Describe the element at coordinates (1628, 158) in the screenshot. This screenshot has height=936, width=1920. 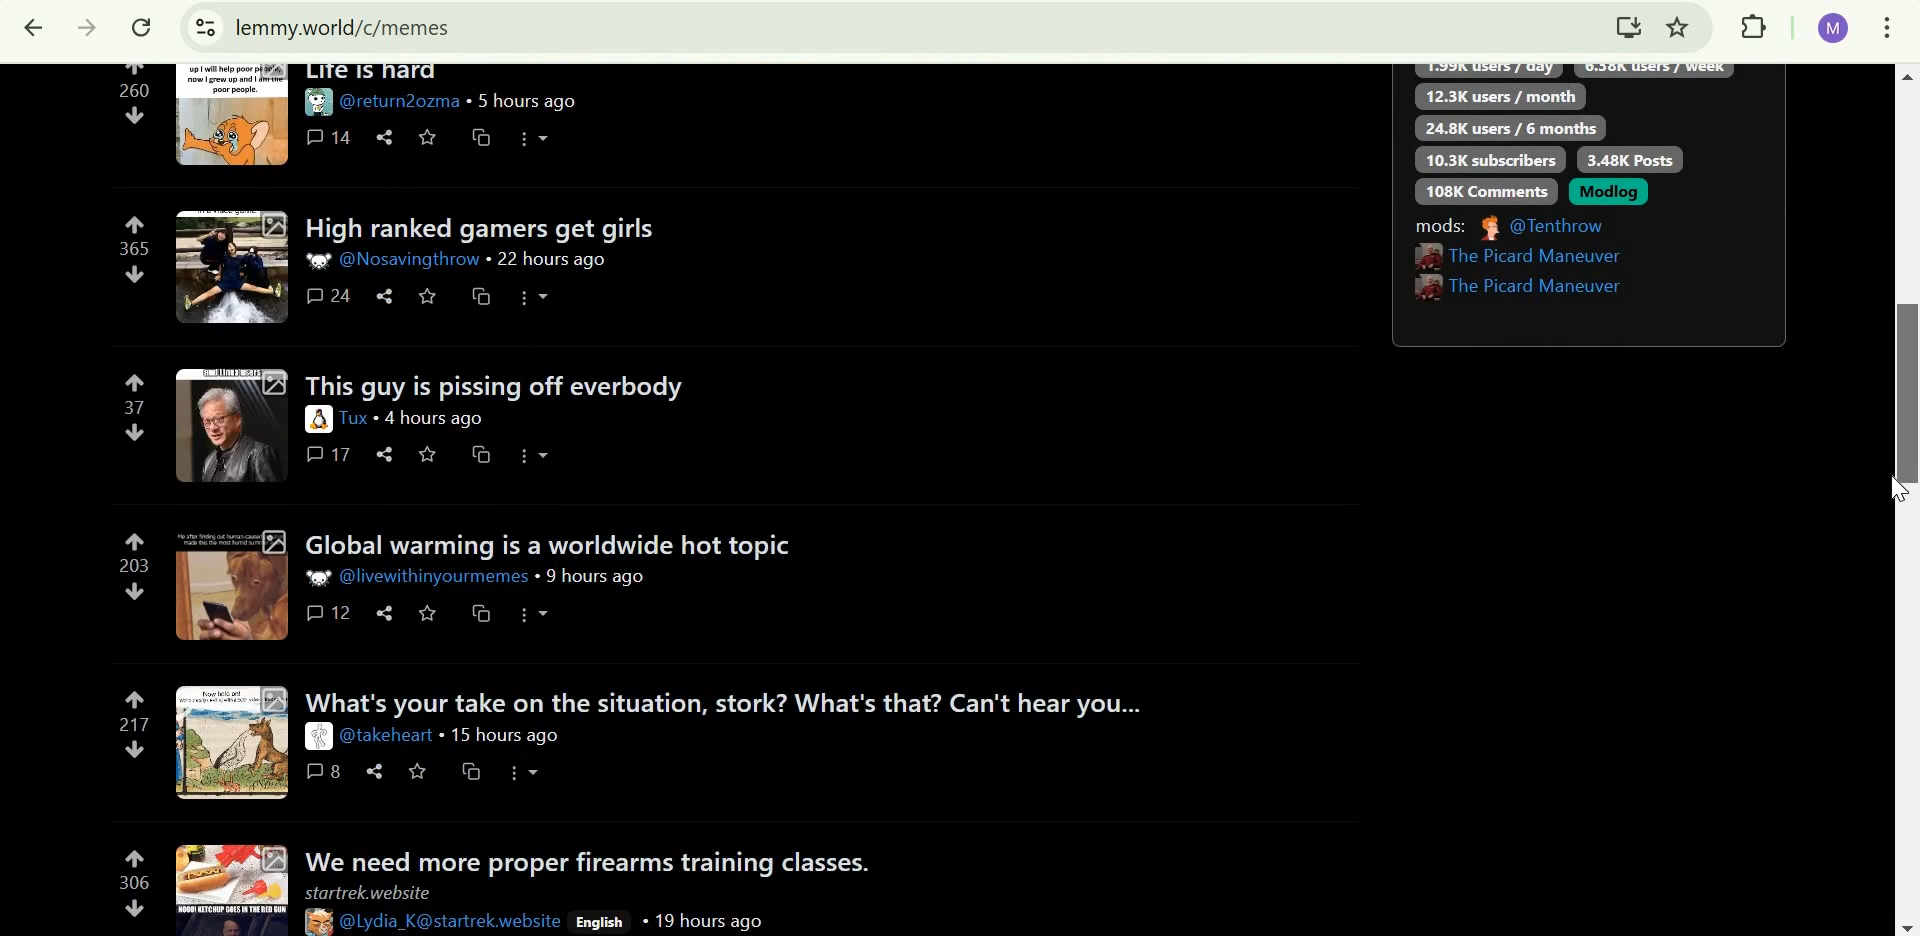
I see `3.48K posts` at that location.